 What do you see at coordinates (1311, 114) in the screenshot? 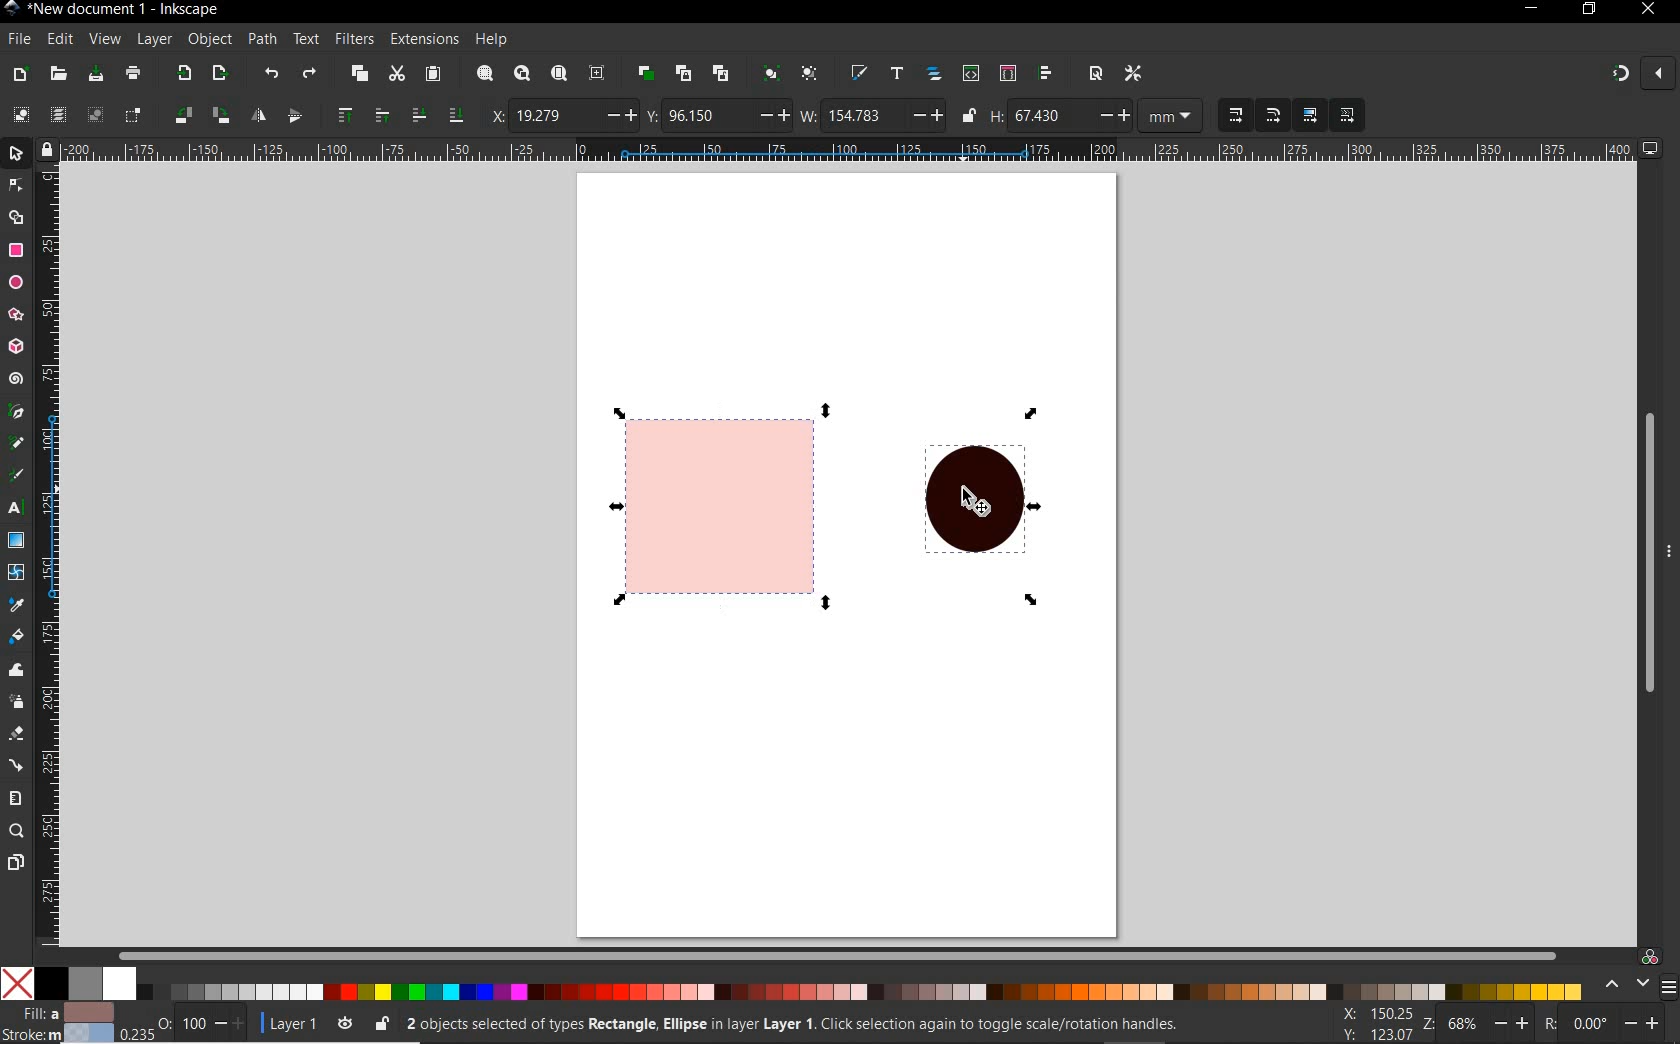
I see `move gradient` at bounding box center [1311, 114].